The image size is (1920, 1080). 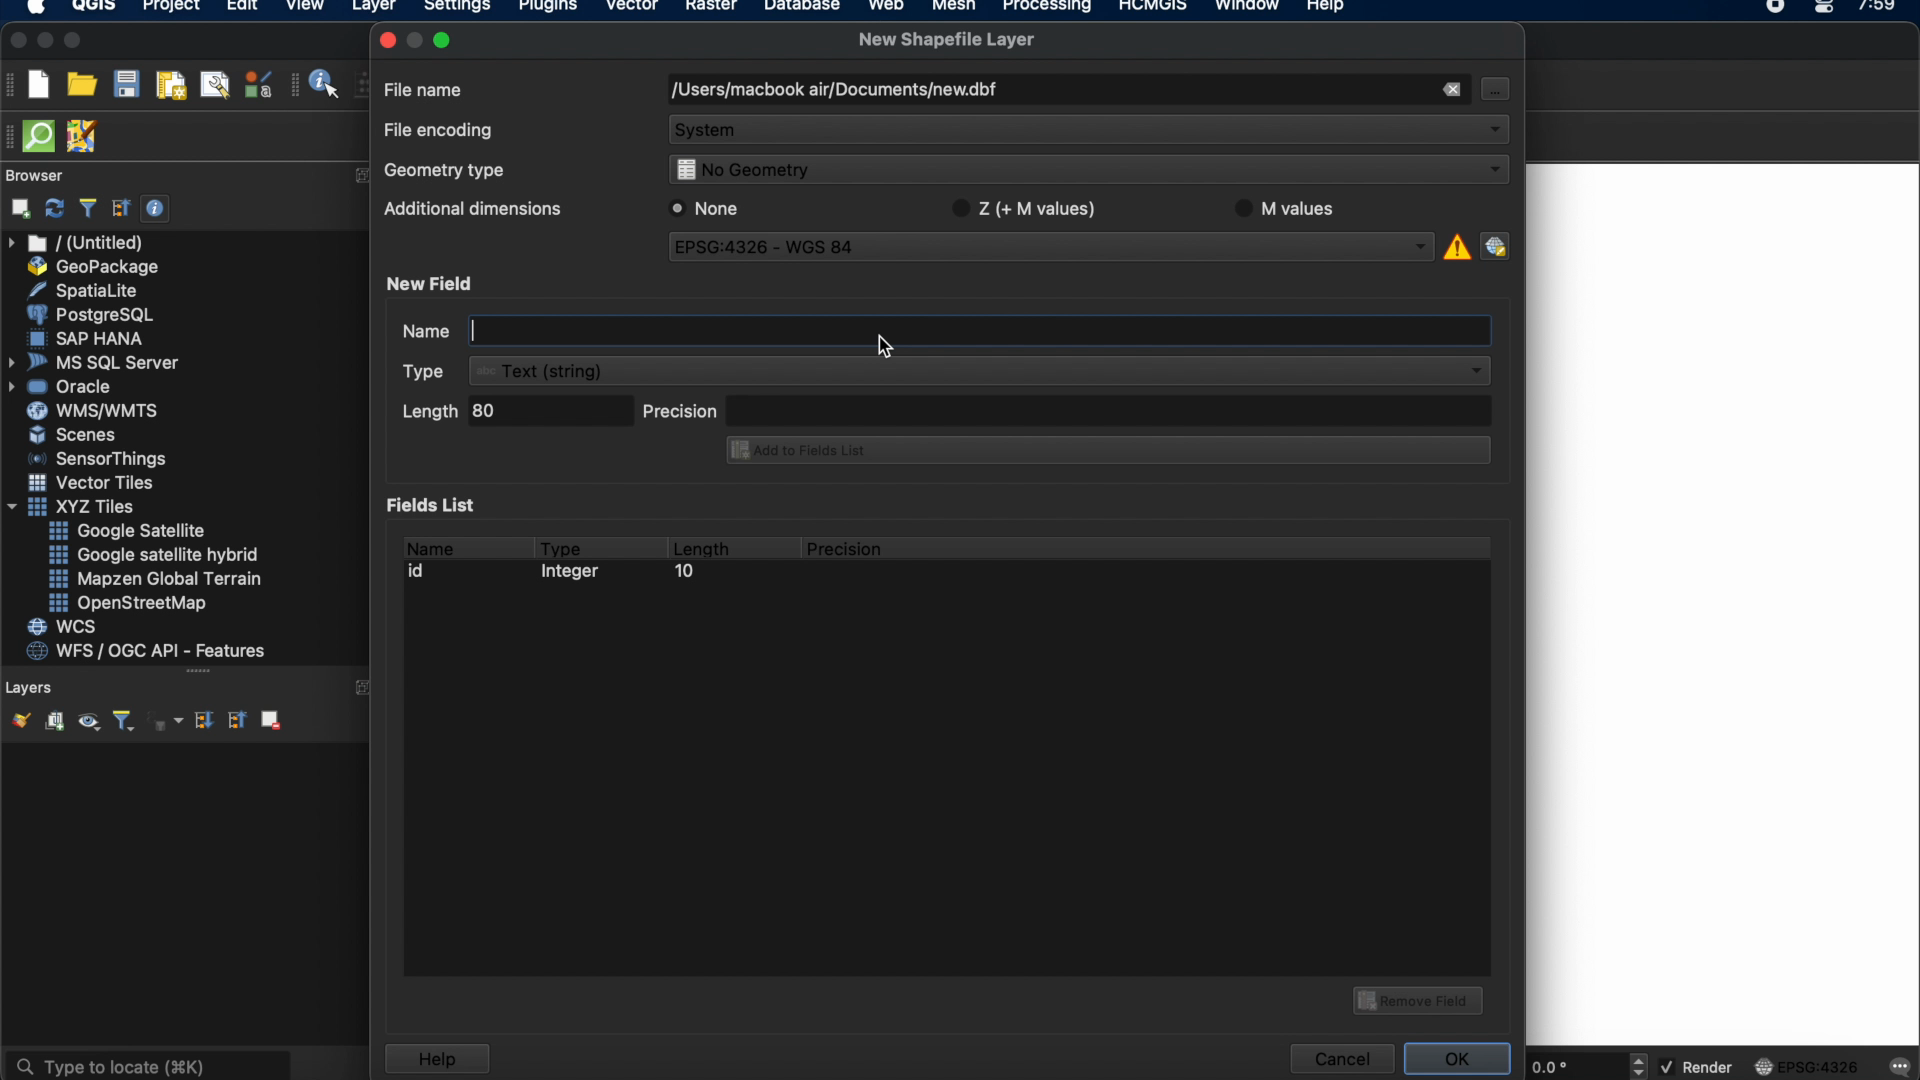 What do you see at coordinates (1052, 8) in the screenshot?
I see `processing` at bounding box center [1052, 8].